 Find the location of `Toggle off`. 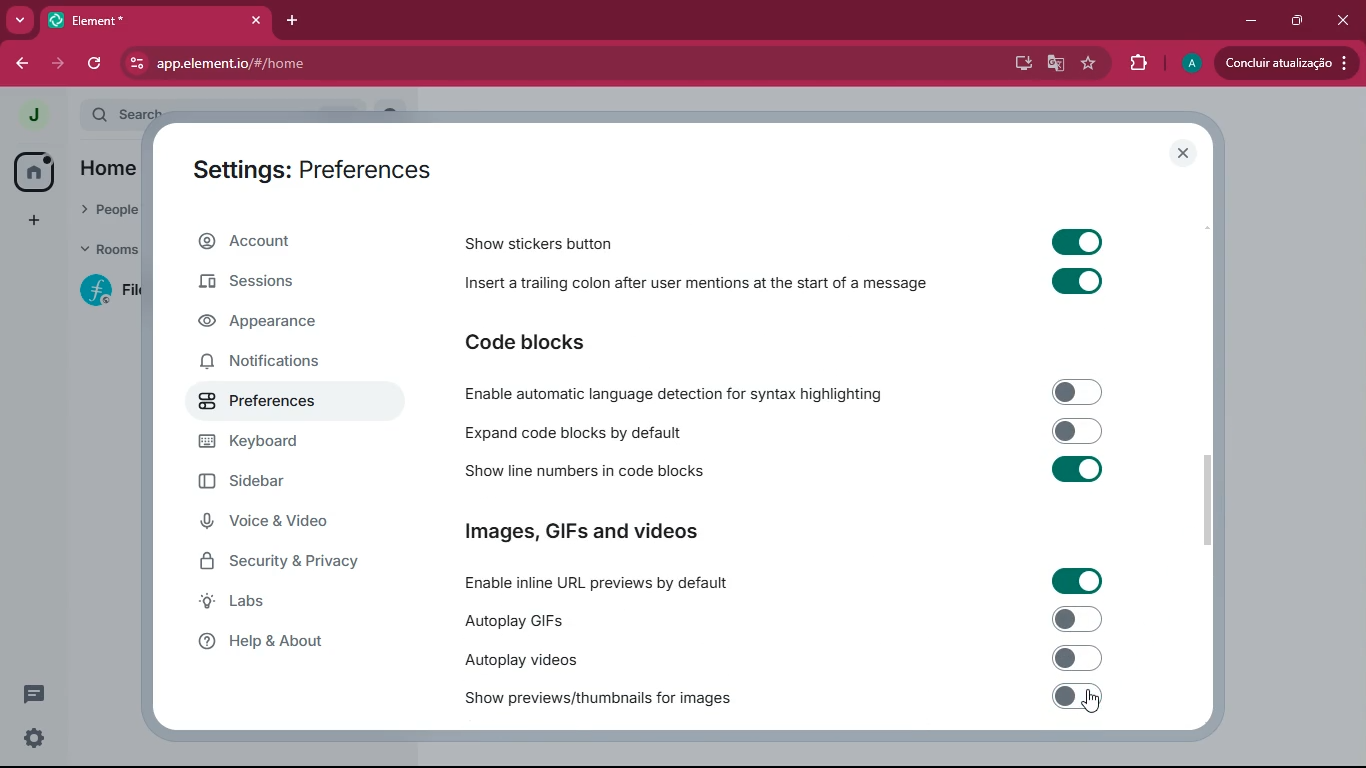

Toggle off is located at coordinates (1078, 430).